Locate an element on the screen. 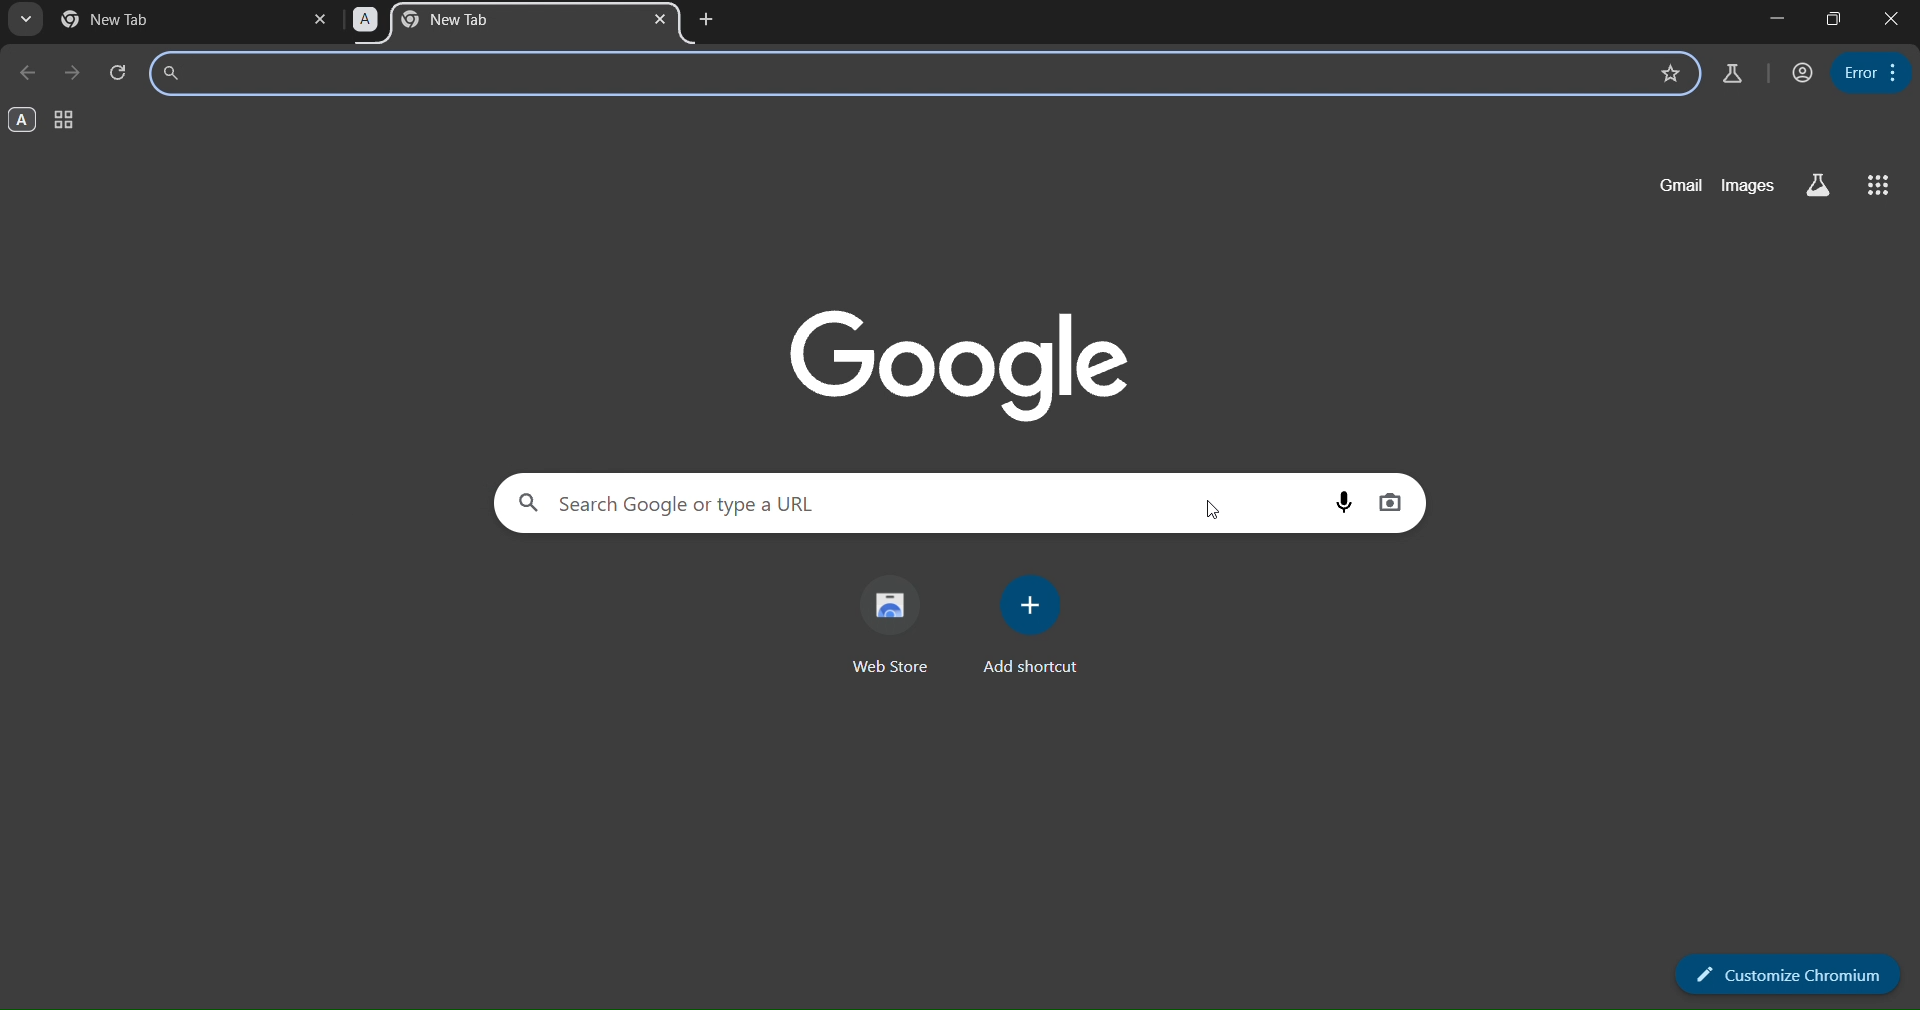  reload is located at coordinates (119, 69).